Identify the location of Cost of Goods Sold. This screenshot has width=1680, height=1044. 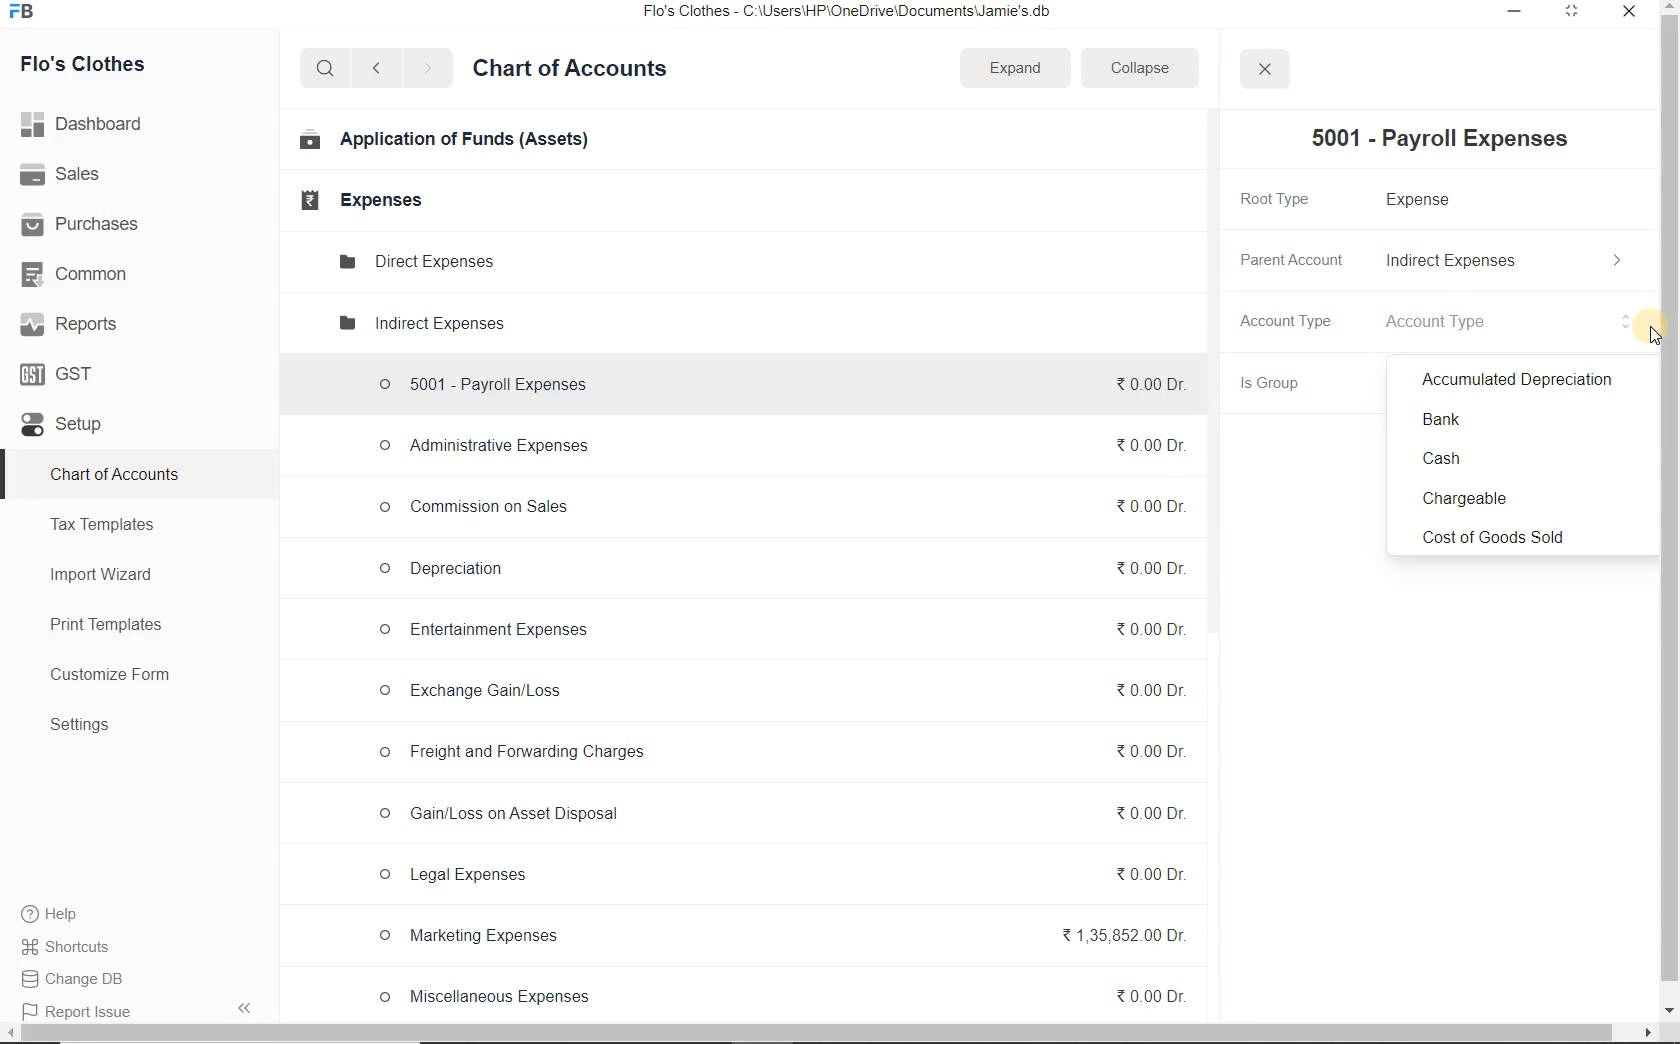
(1500, 537).